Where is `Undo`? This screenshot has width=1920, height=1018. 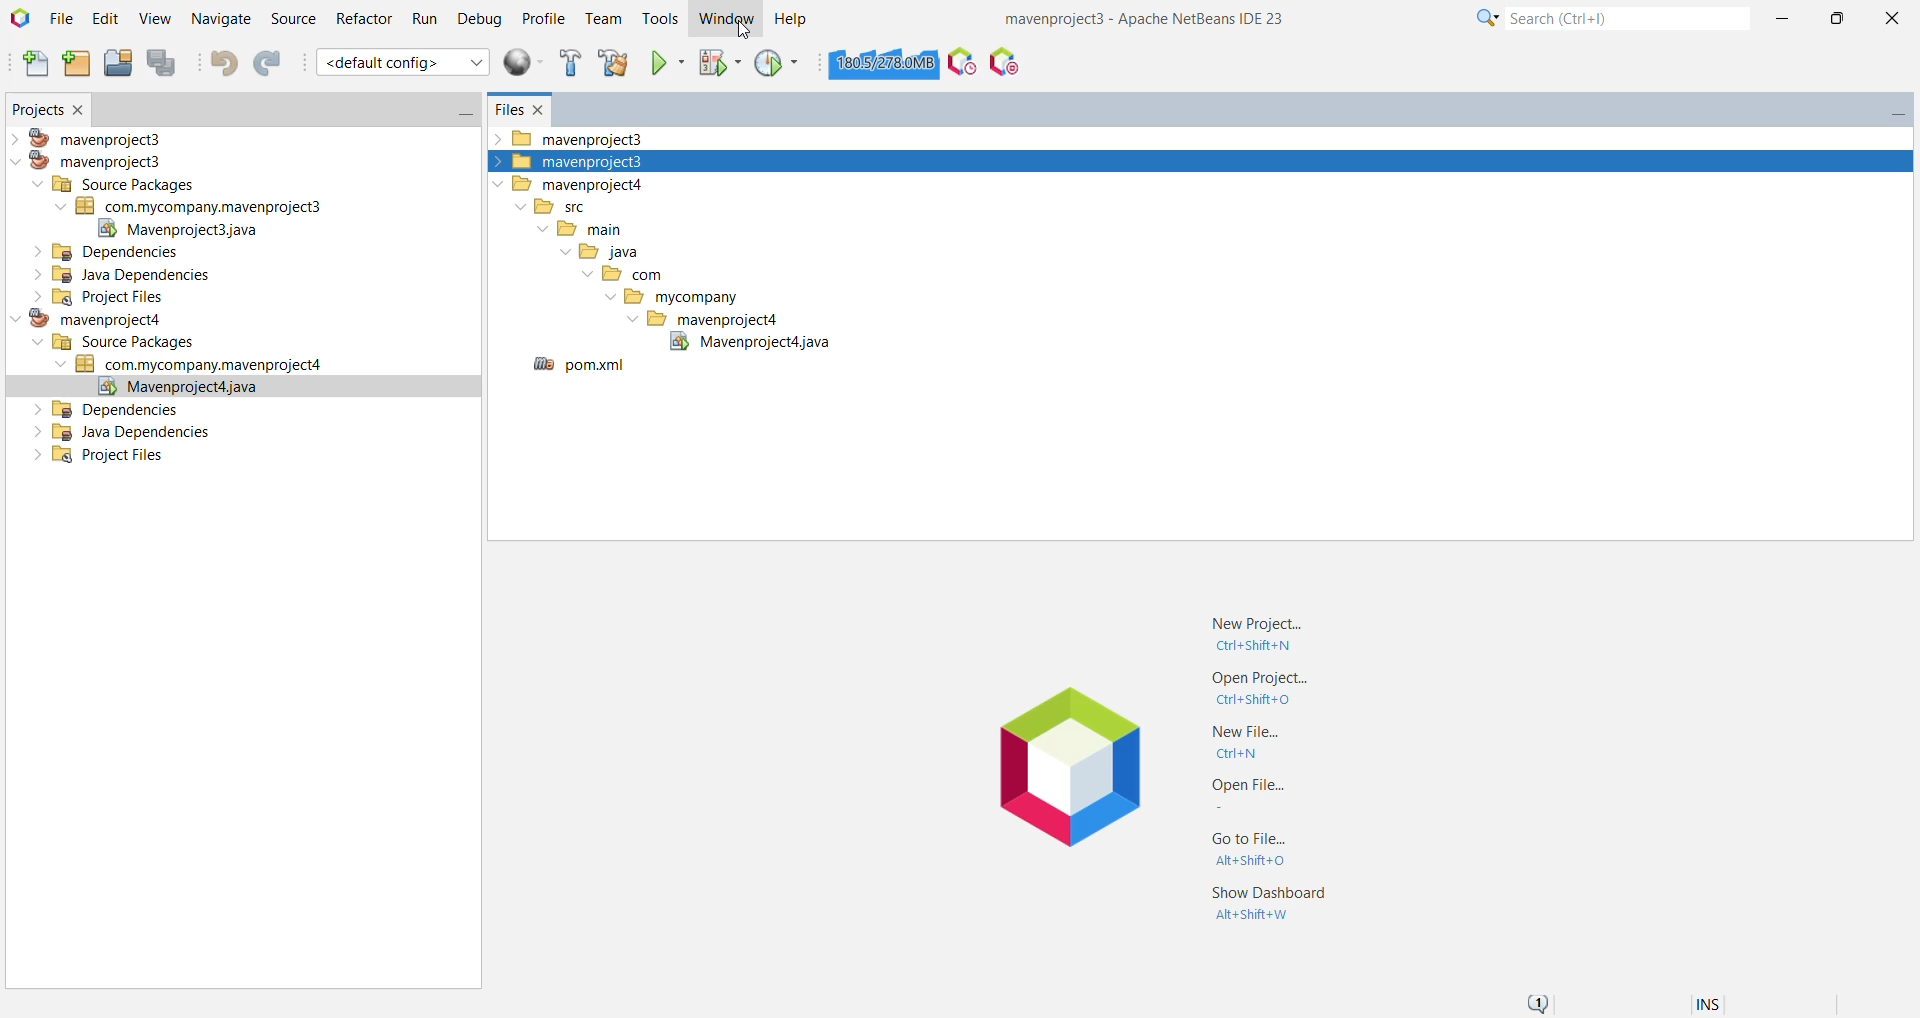
Undo is located at coordinates (223, 61).